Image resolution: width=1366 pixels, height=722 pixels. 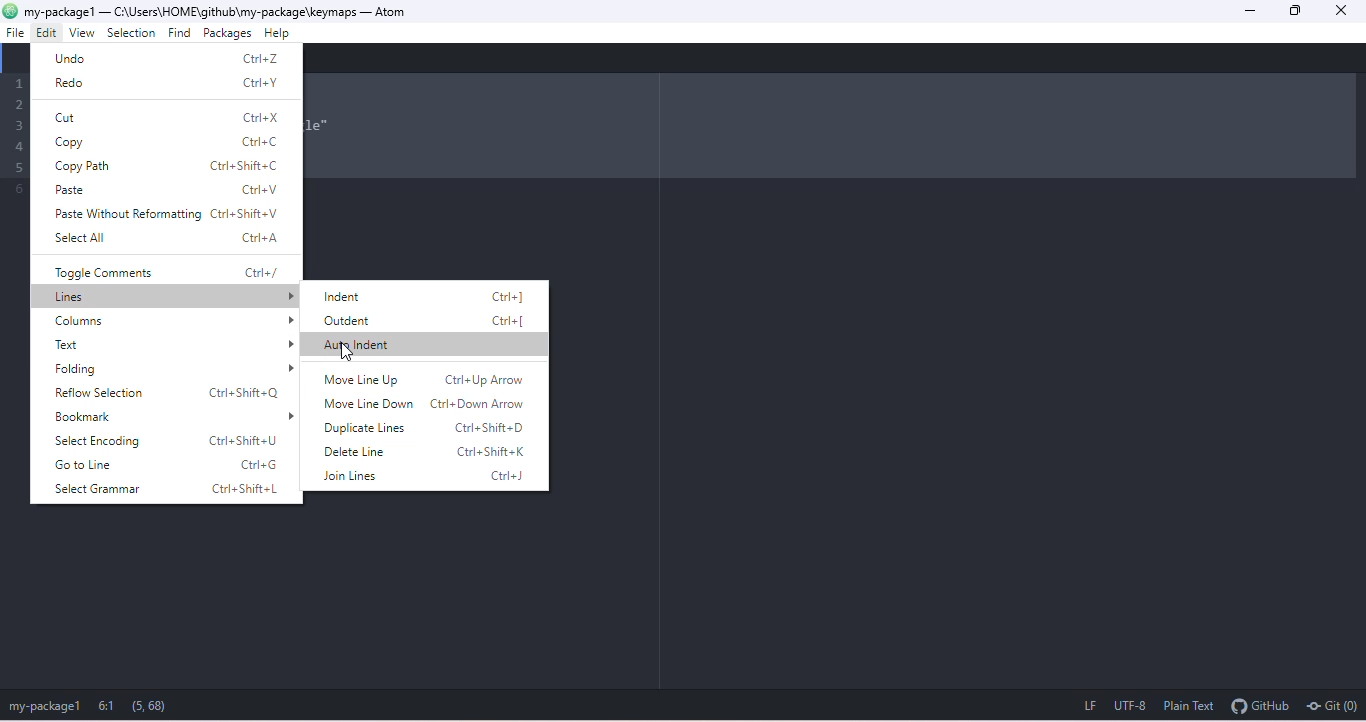 I want to click on minimize, so click(x=1253, y=10).